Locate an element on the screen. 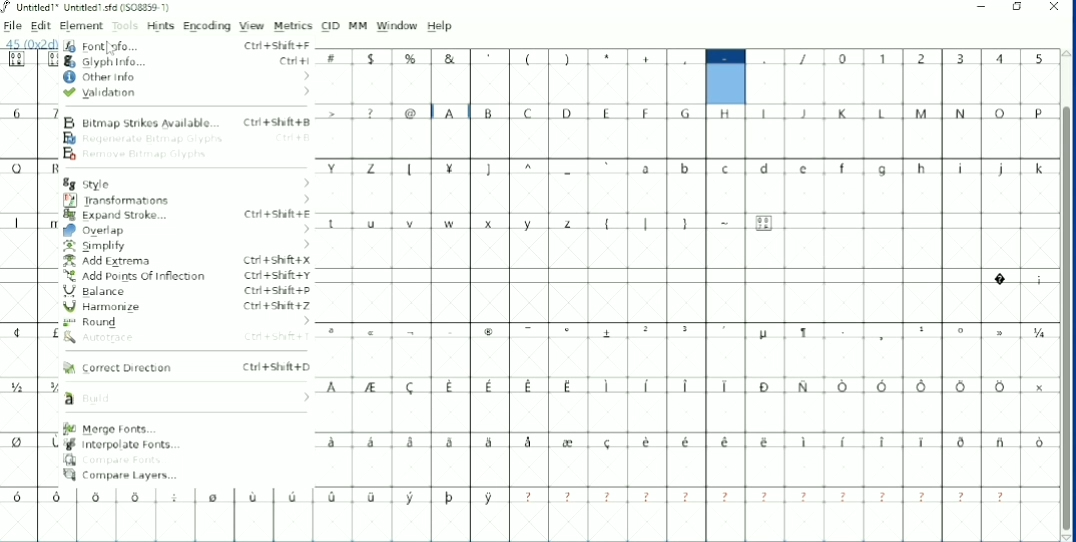 The height and width of the screenshot is (542, 1076). Merge Fonts is located at coordinates (115, 427).